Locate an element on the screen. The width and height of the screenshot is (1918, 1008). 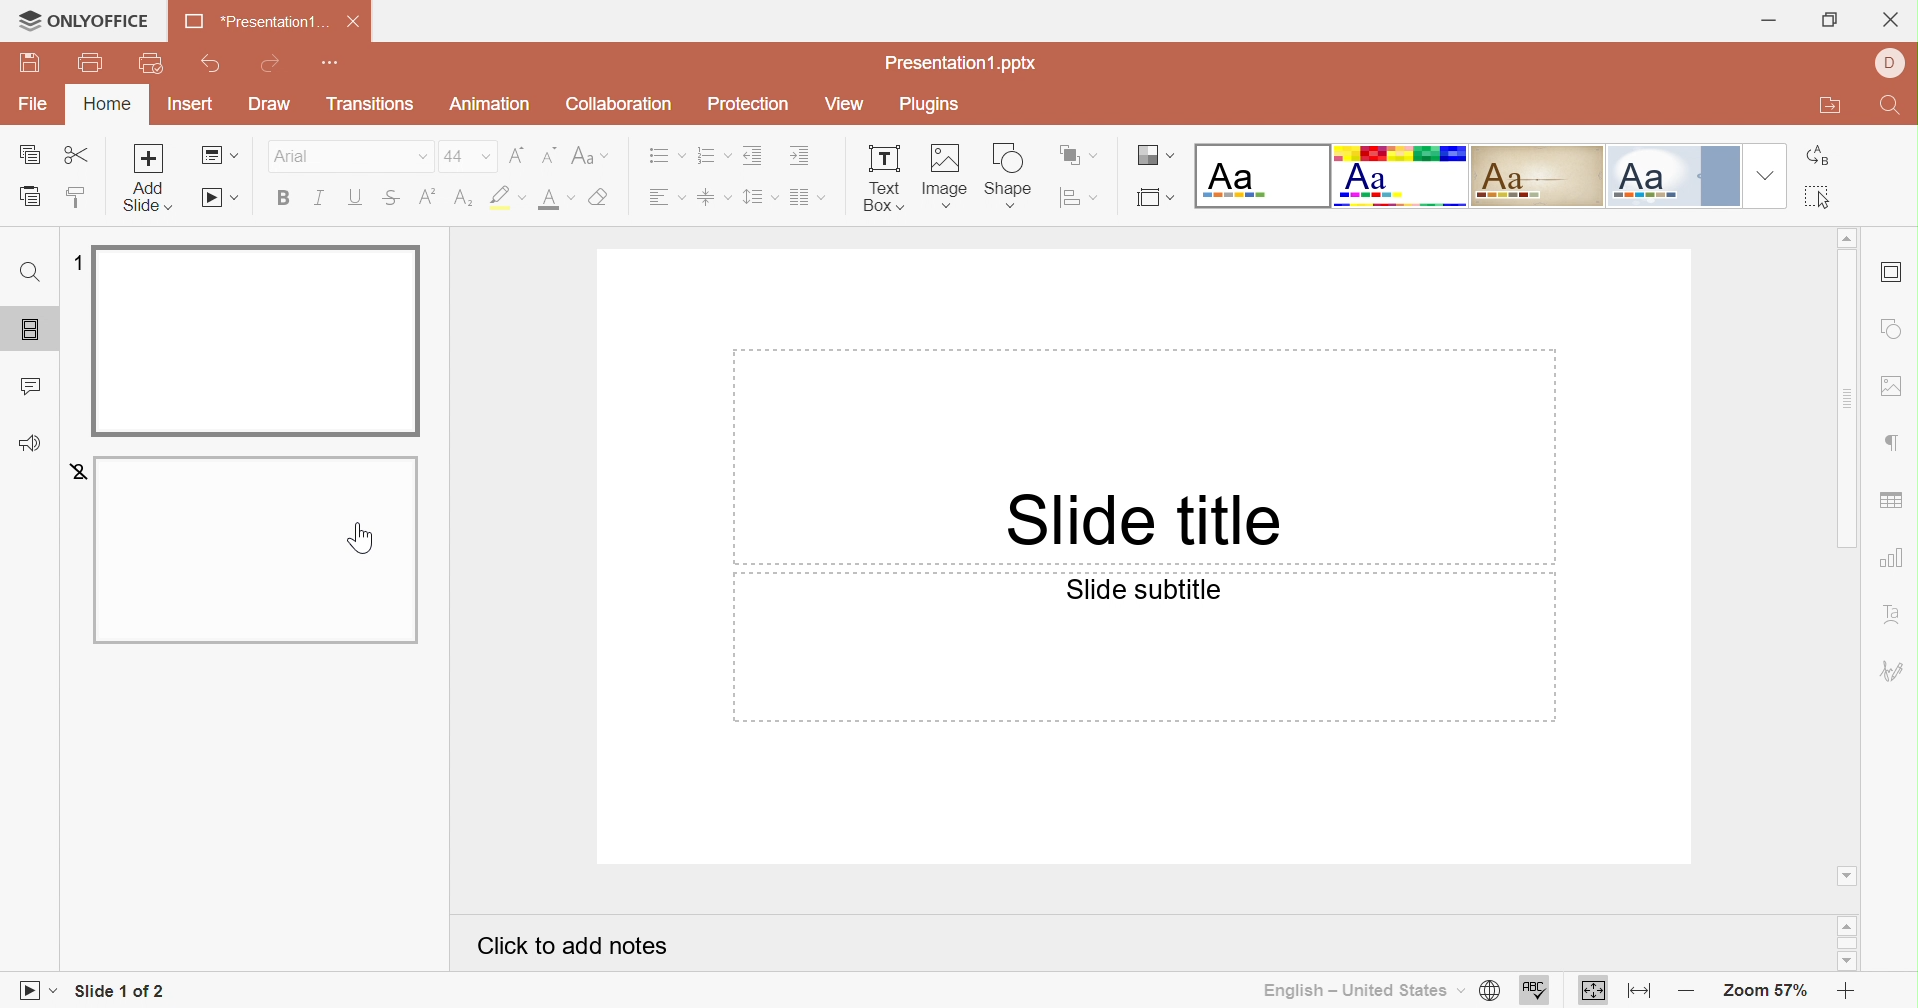
Home is located at coordinates (108, 104).